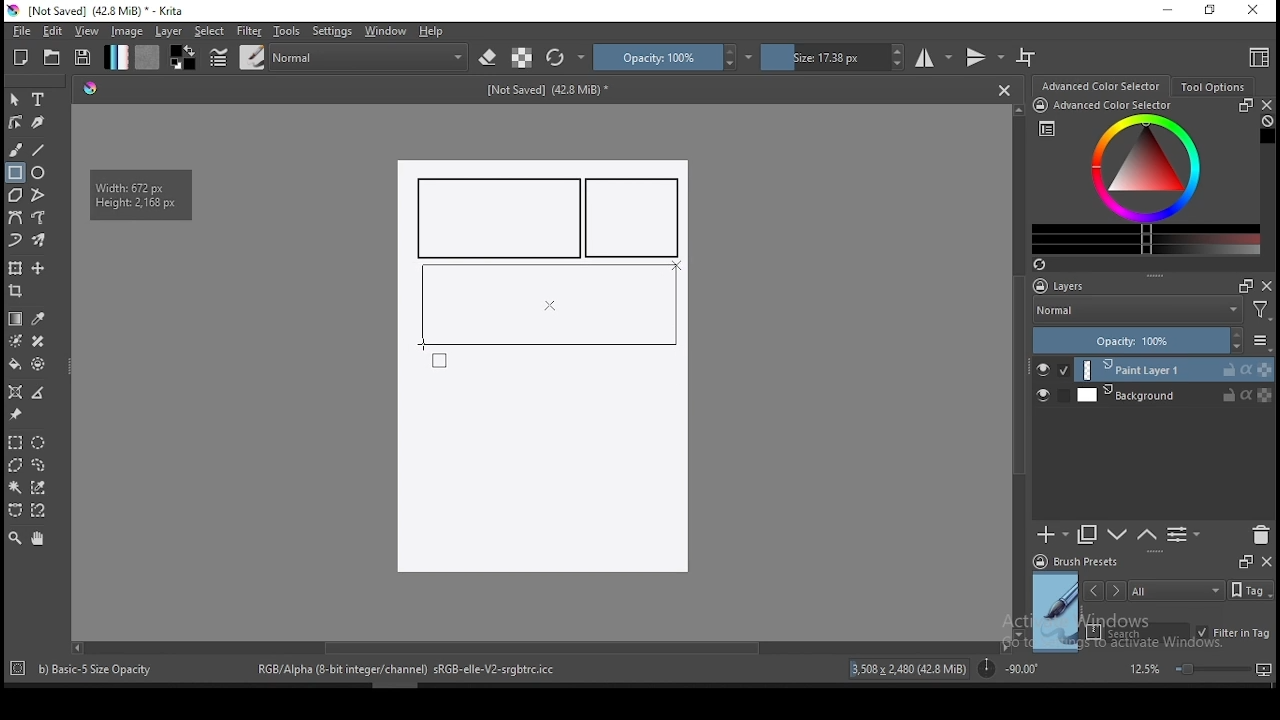 The image size is (1280, 720). What do you see at coordinates (675, 266) in the screenshot?
I see `mouse pointer` at bounding box center [675, 266].